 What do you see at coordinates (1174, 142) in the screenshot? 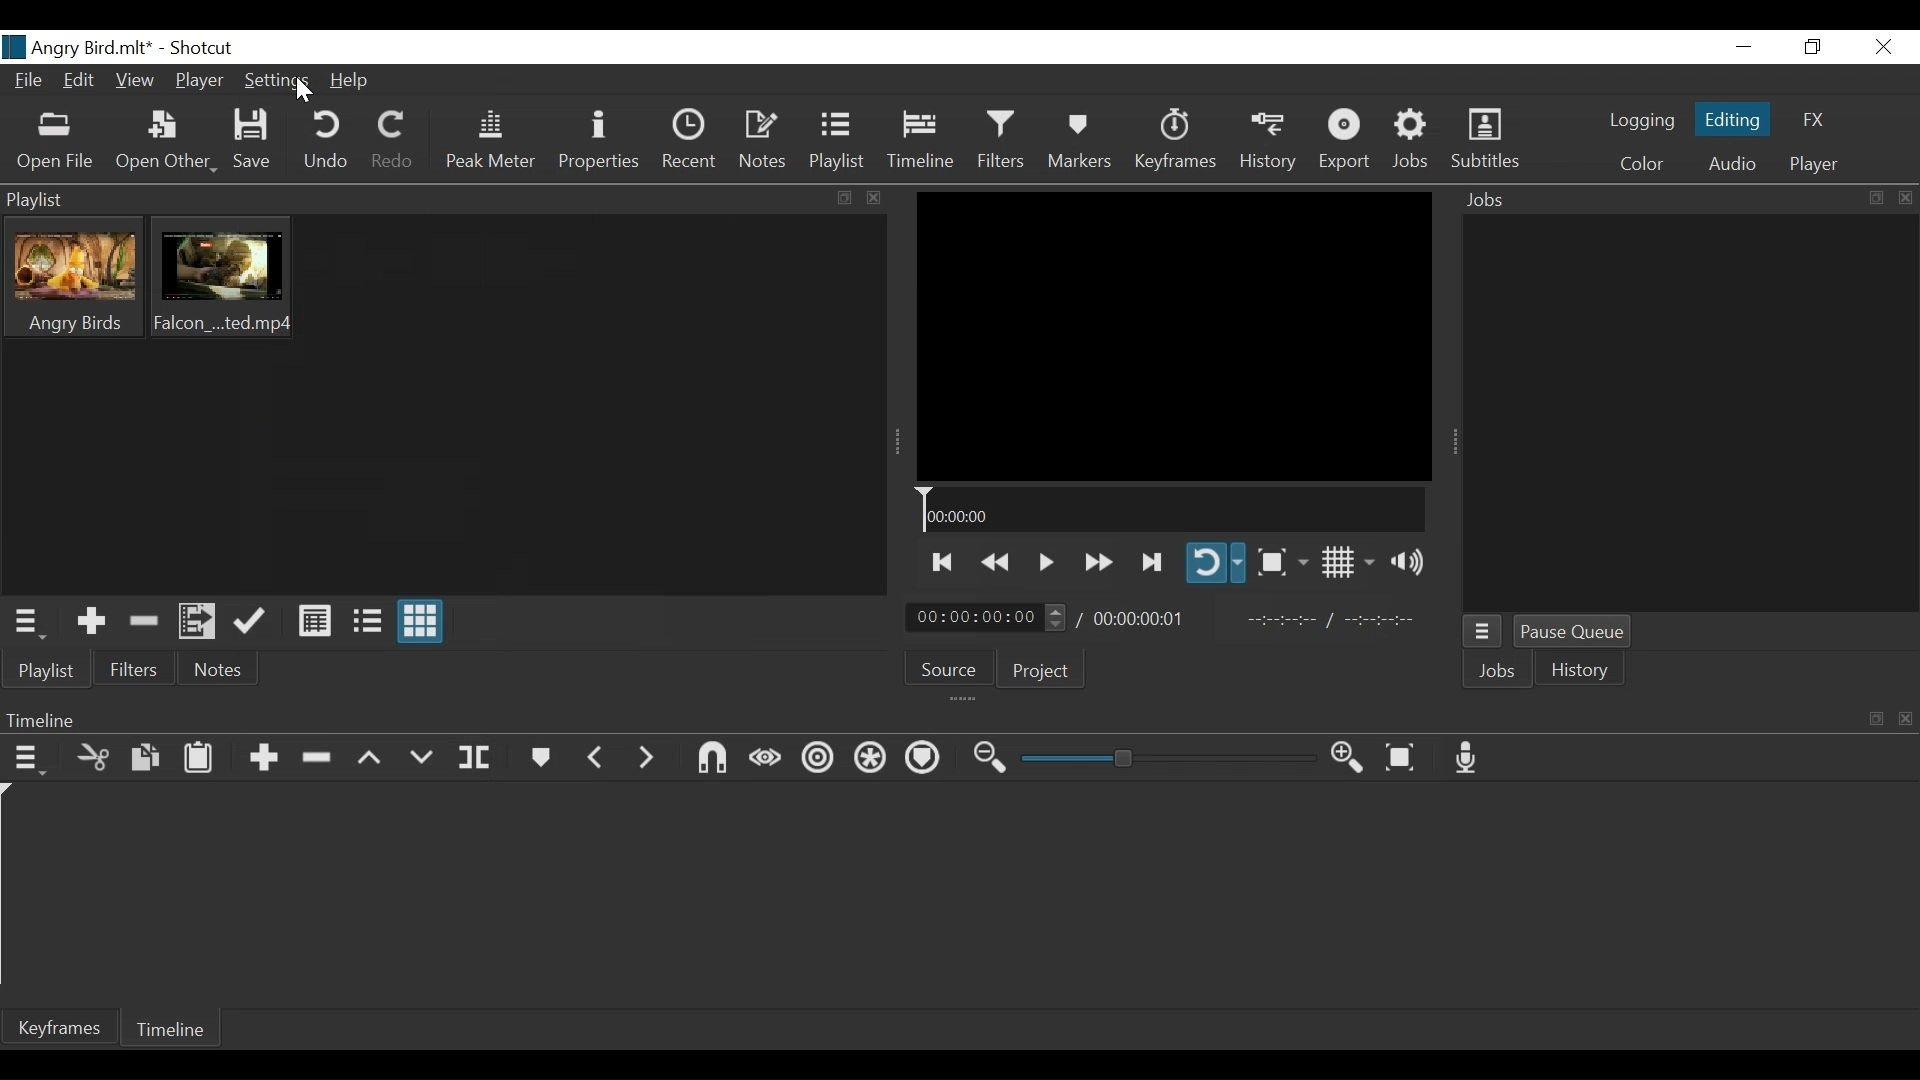
I see `Keyframe` at bounding box center [1174, 142].